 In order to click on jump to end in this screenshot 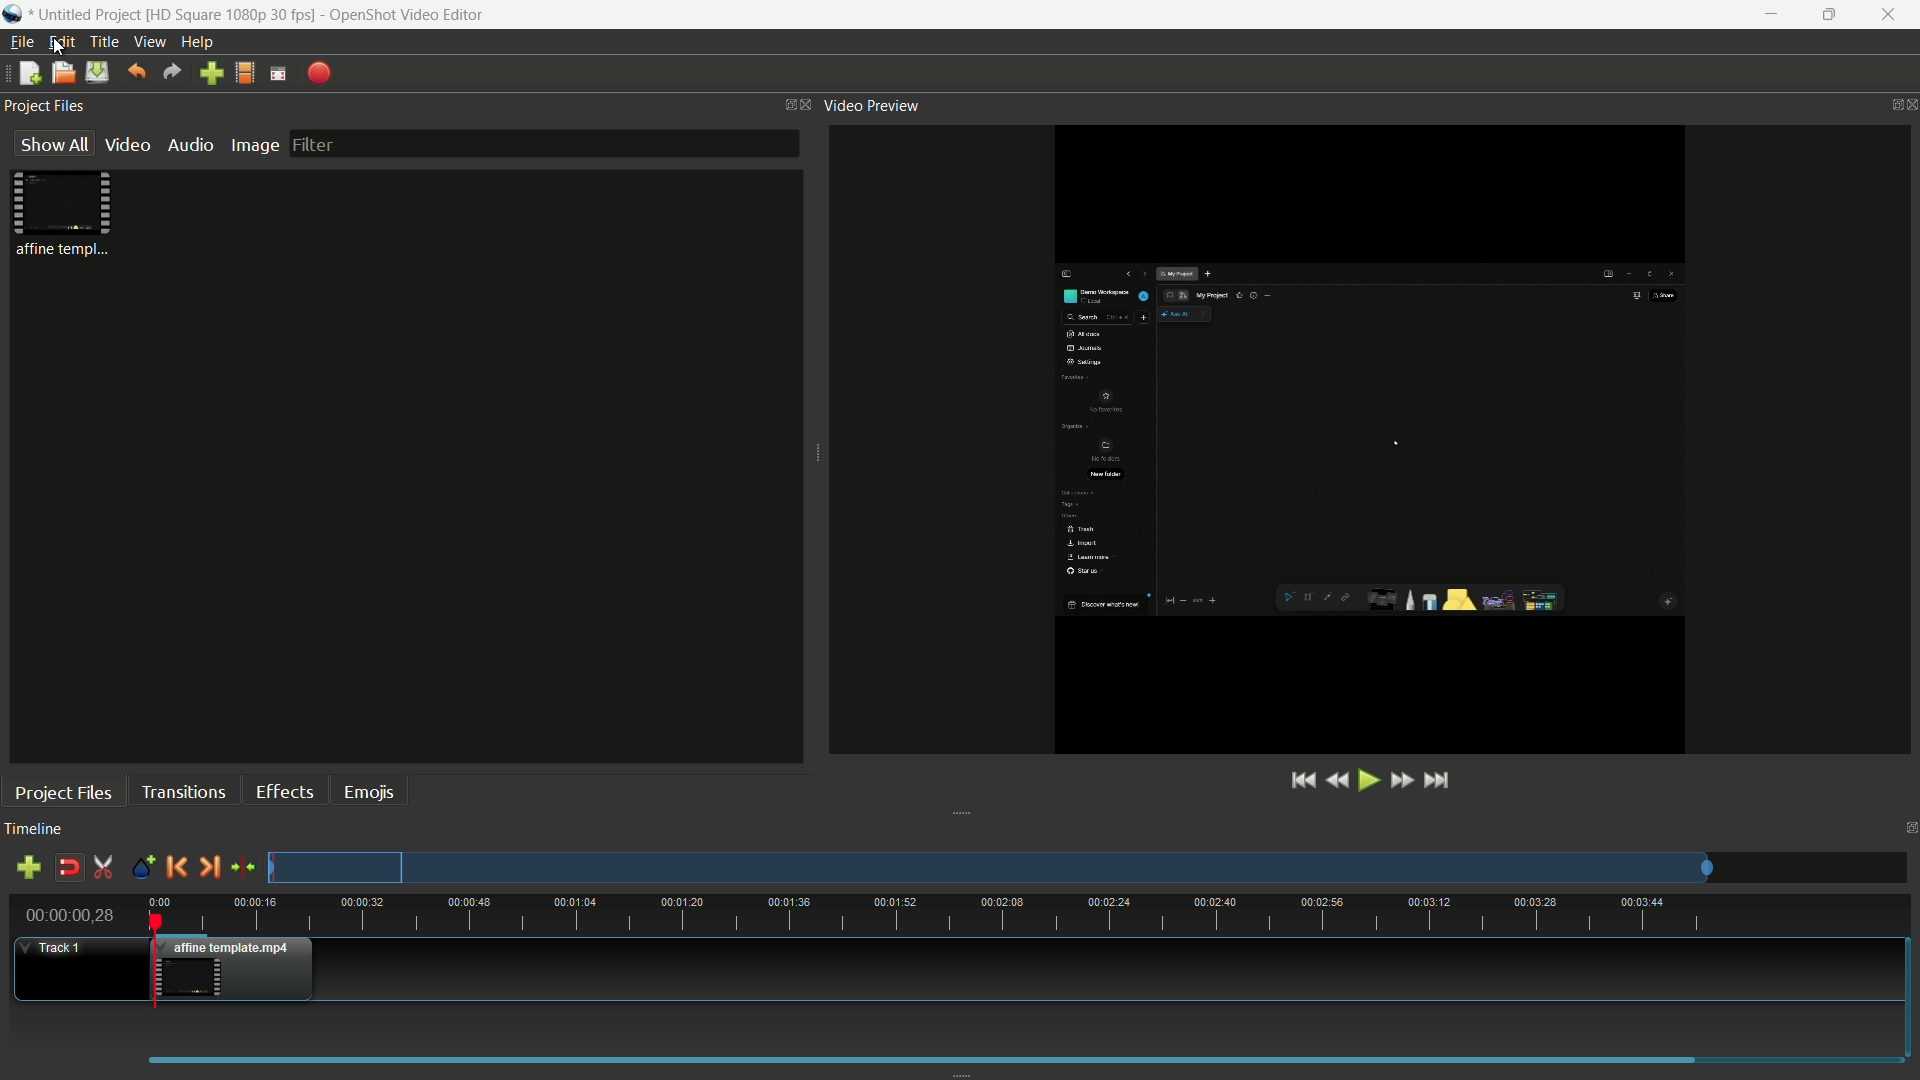, I will do `click(1441, 779)`.